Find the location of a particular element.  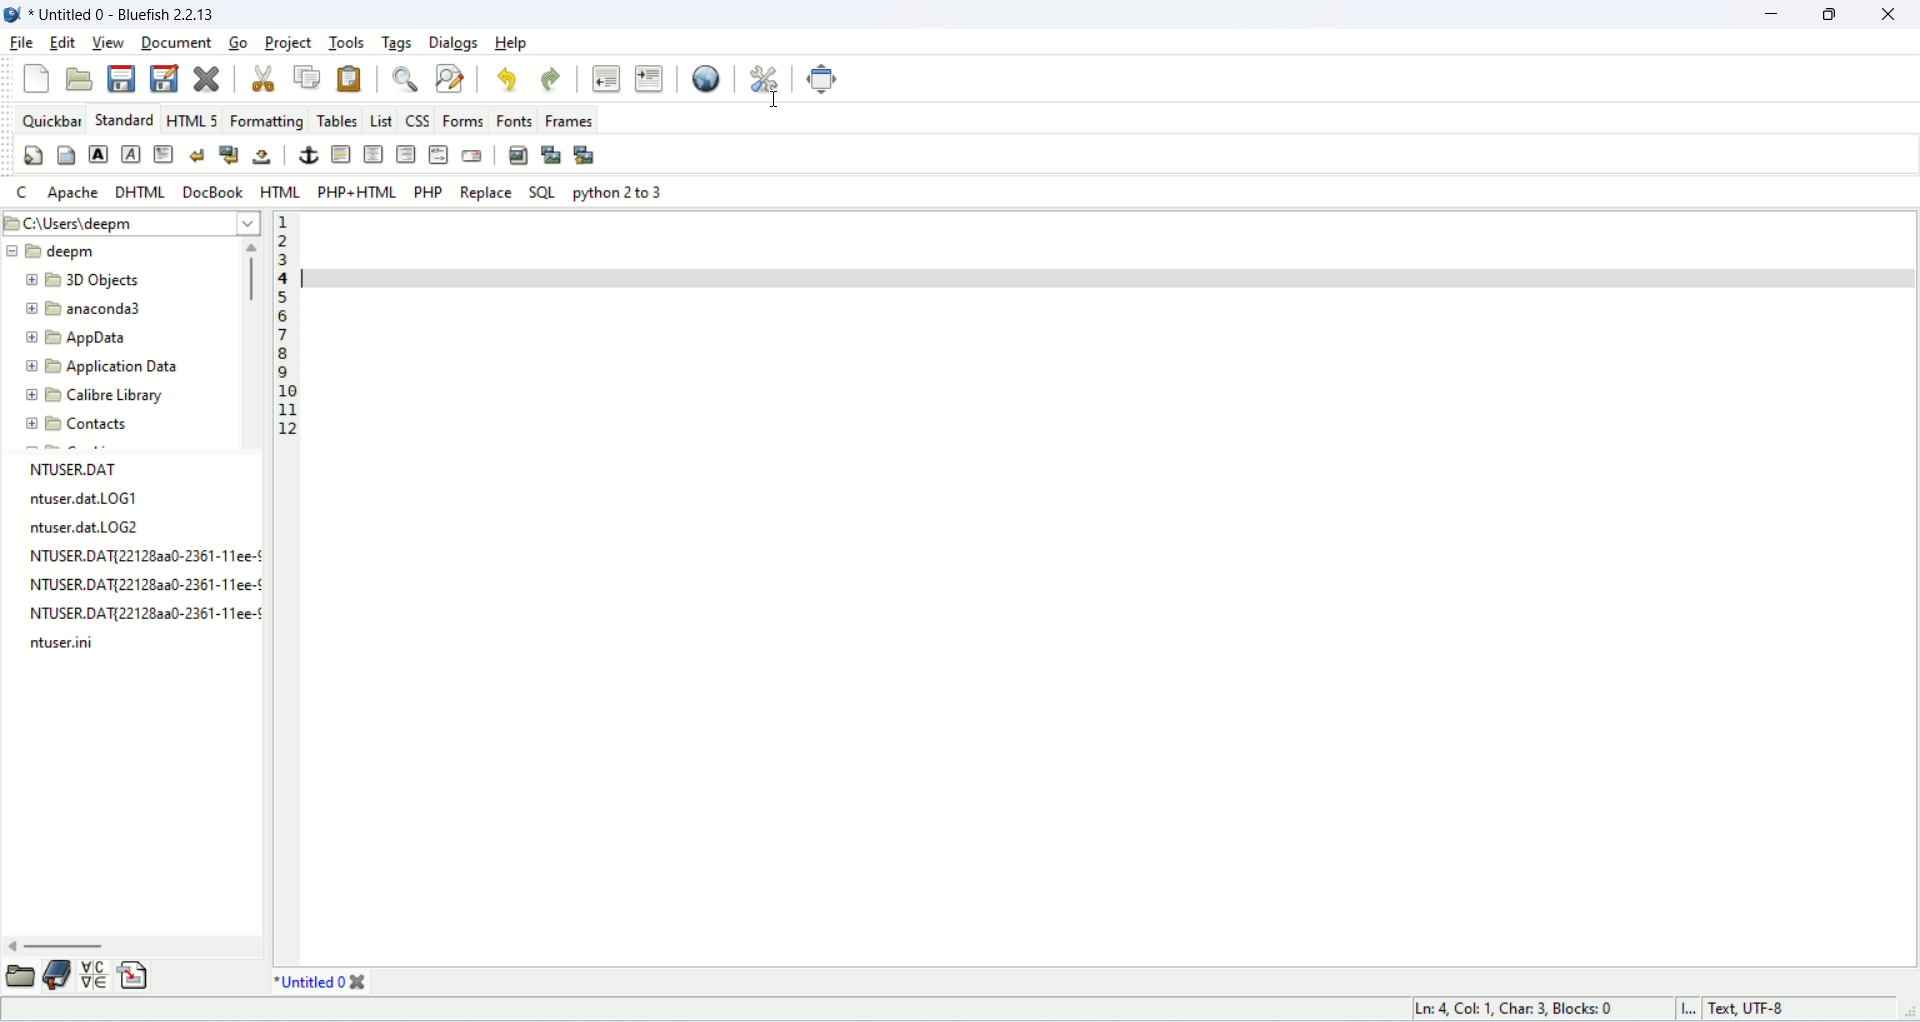

center is located at coordinates (375, 153).